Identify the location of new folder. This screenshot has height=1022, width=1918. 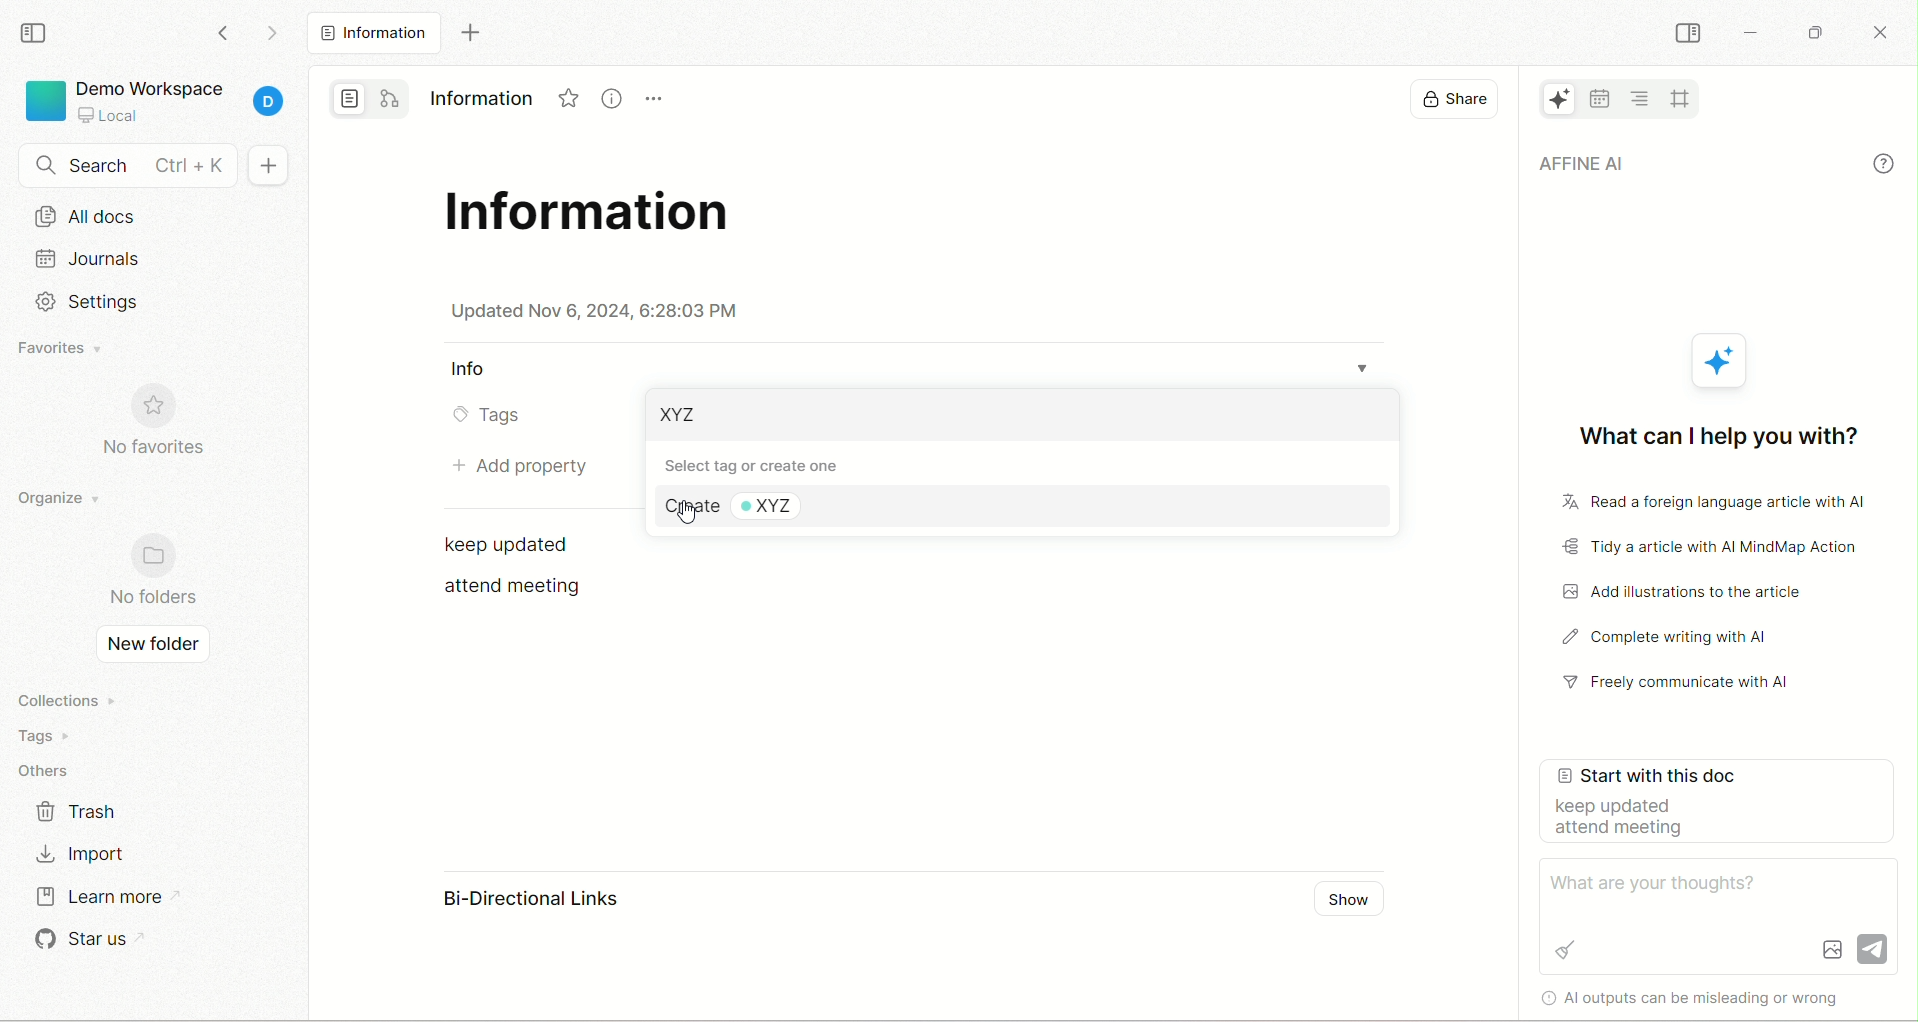
(153, 647).